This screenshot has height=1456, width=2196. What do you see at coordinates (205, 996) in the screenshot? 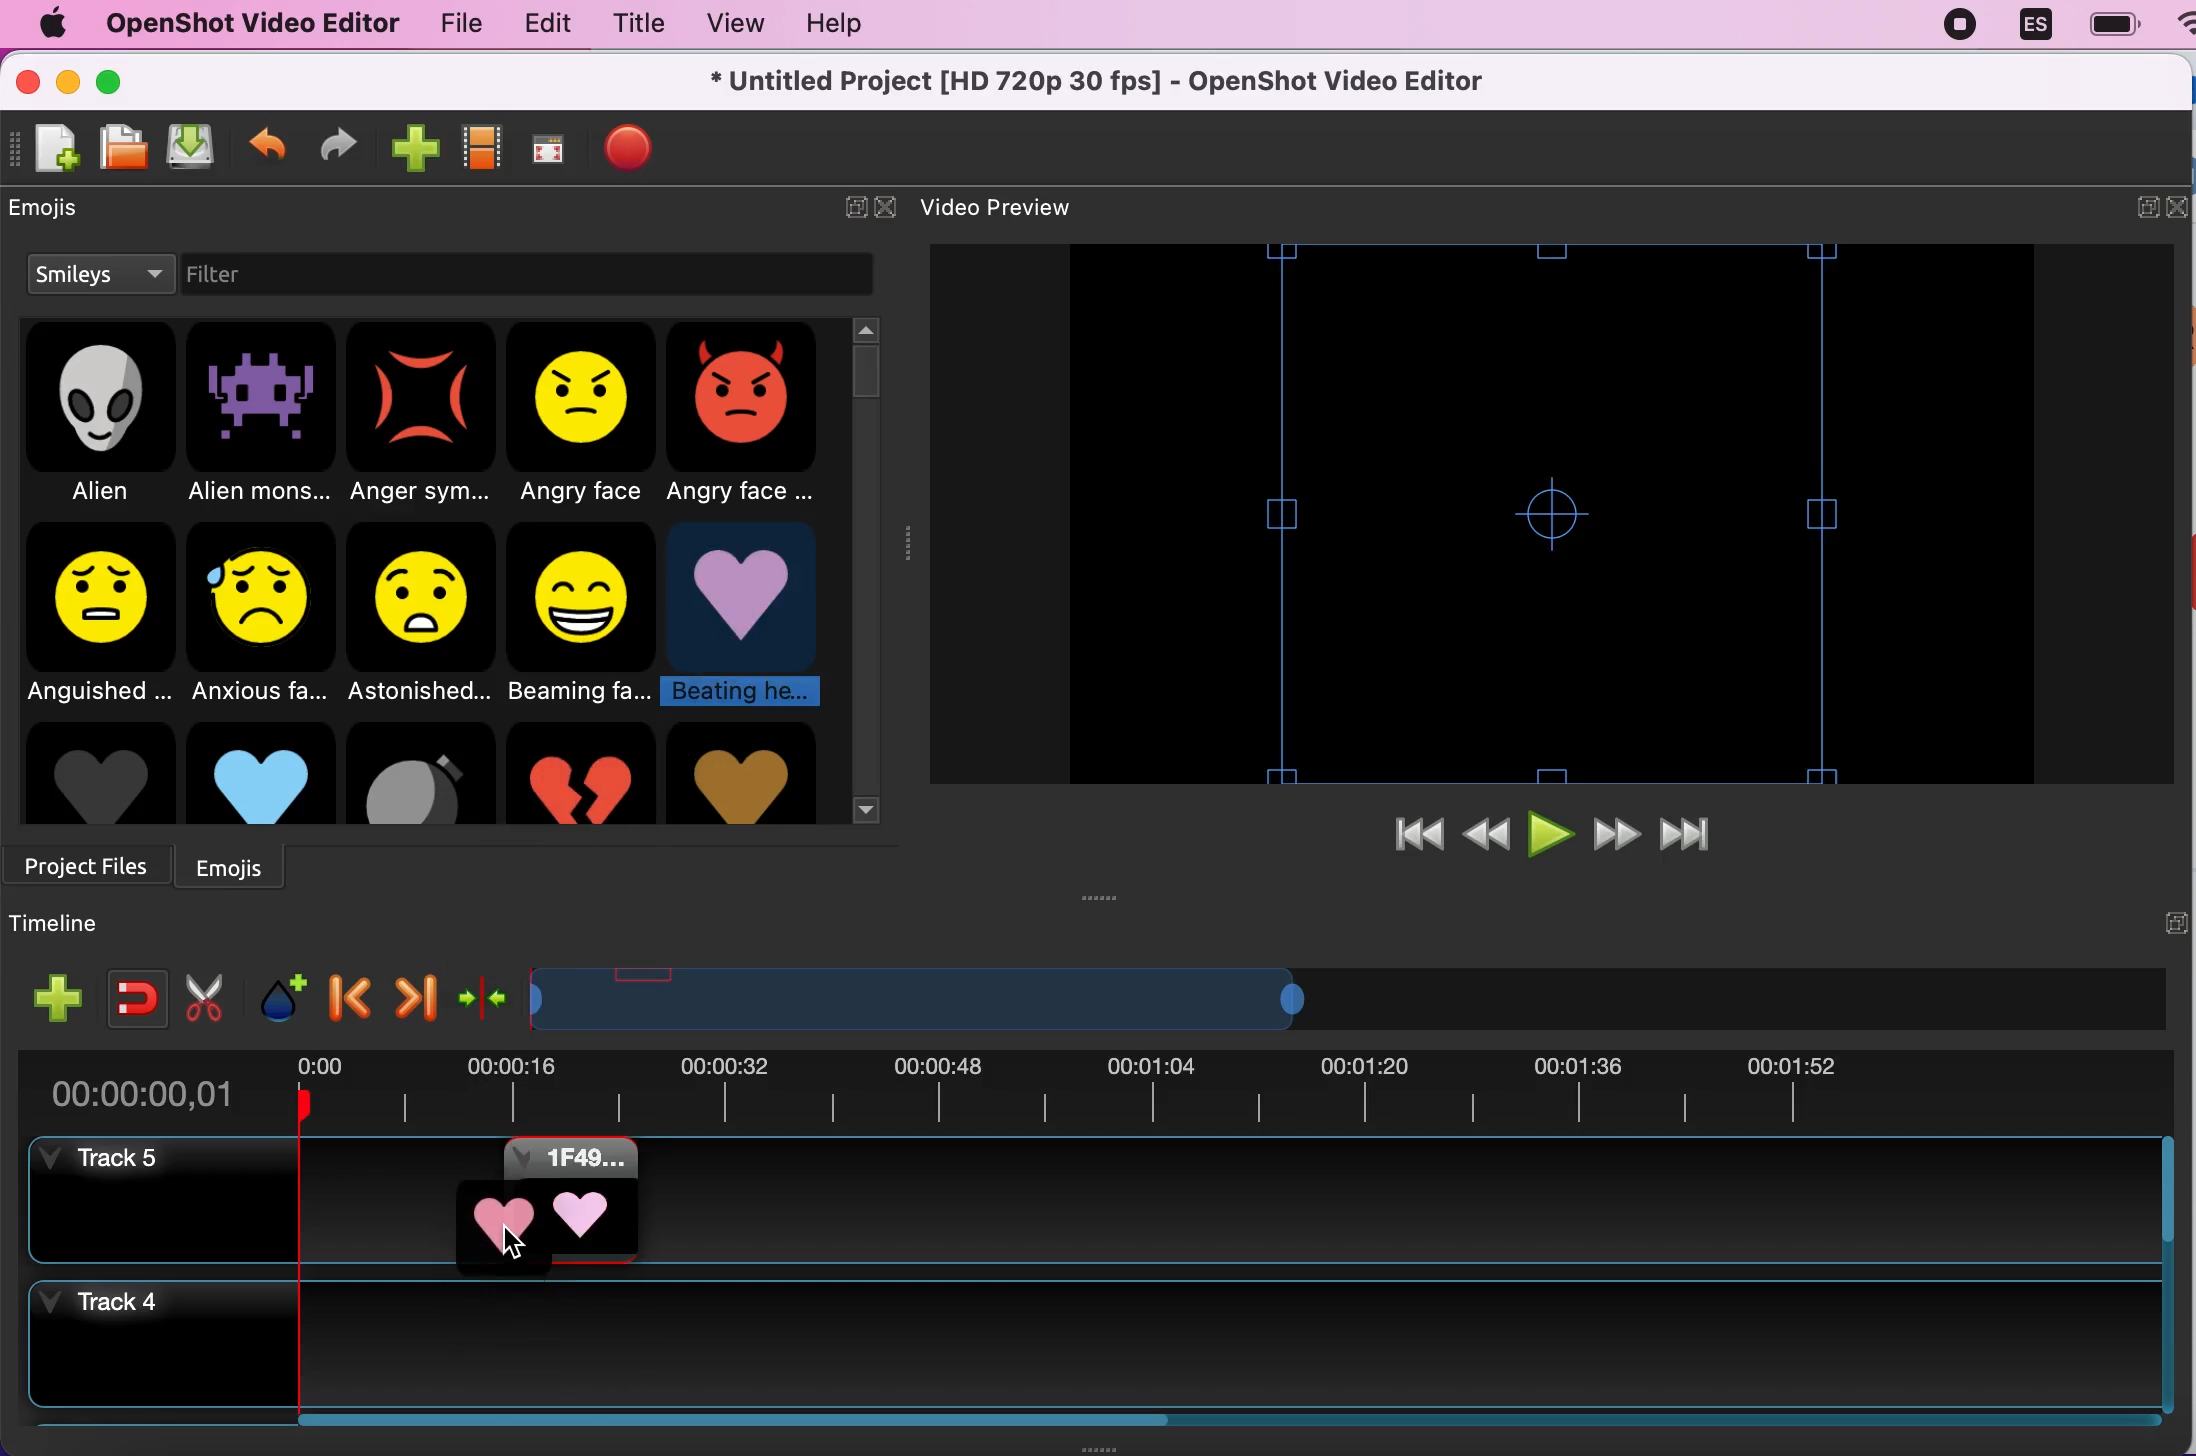
I see `cut` at bounding box center [205, 996].